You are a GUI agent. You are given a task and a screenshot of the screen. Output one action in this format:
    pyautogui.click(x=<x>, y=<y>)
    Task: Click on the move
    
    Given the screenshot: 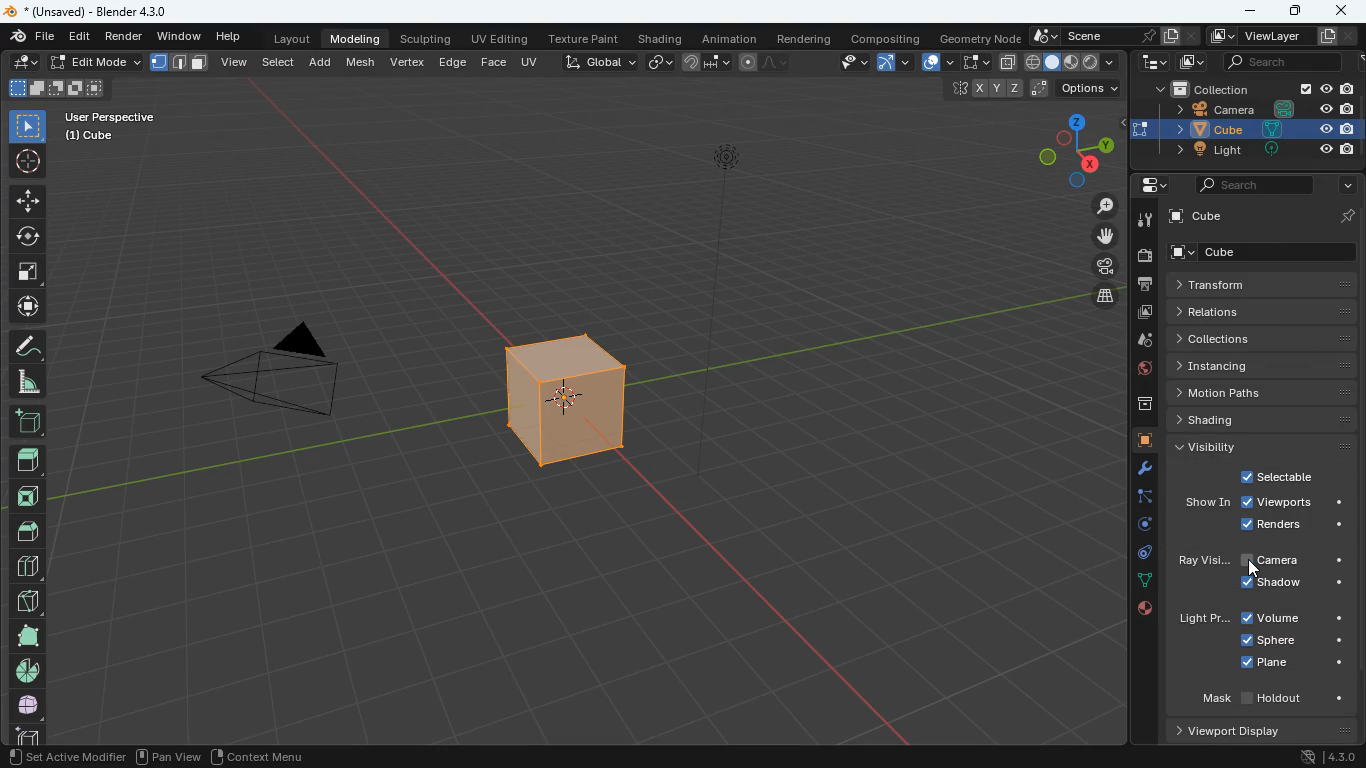 What is the action you would take?
    pyautogui.click(x=26, y=202)
    